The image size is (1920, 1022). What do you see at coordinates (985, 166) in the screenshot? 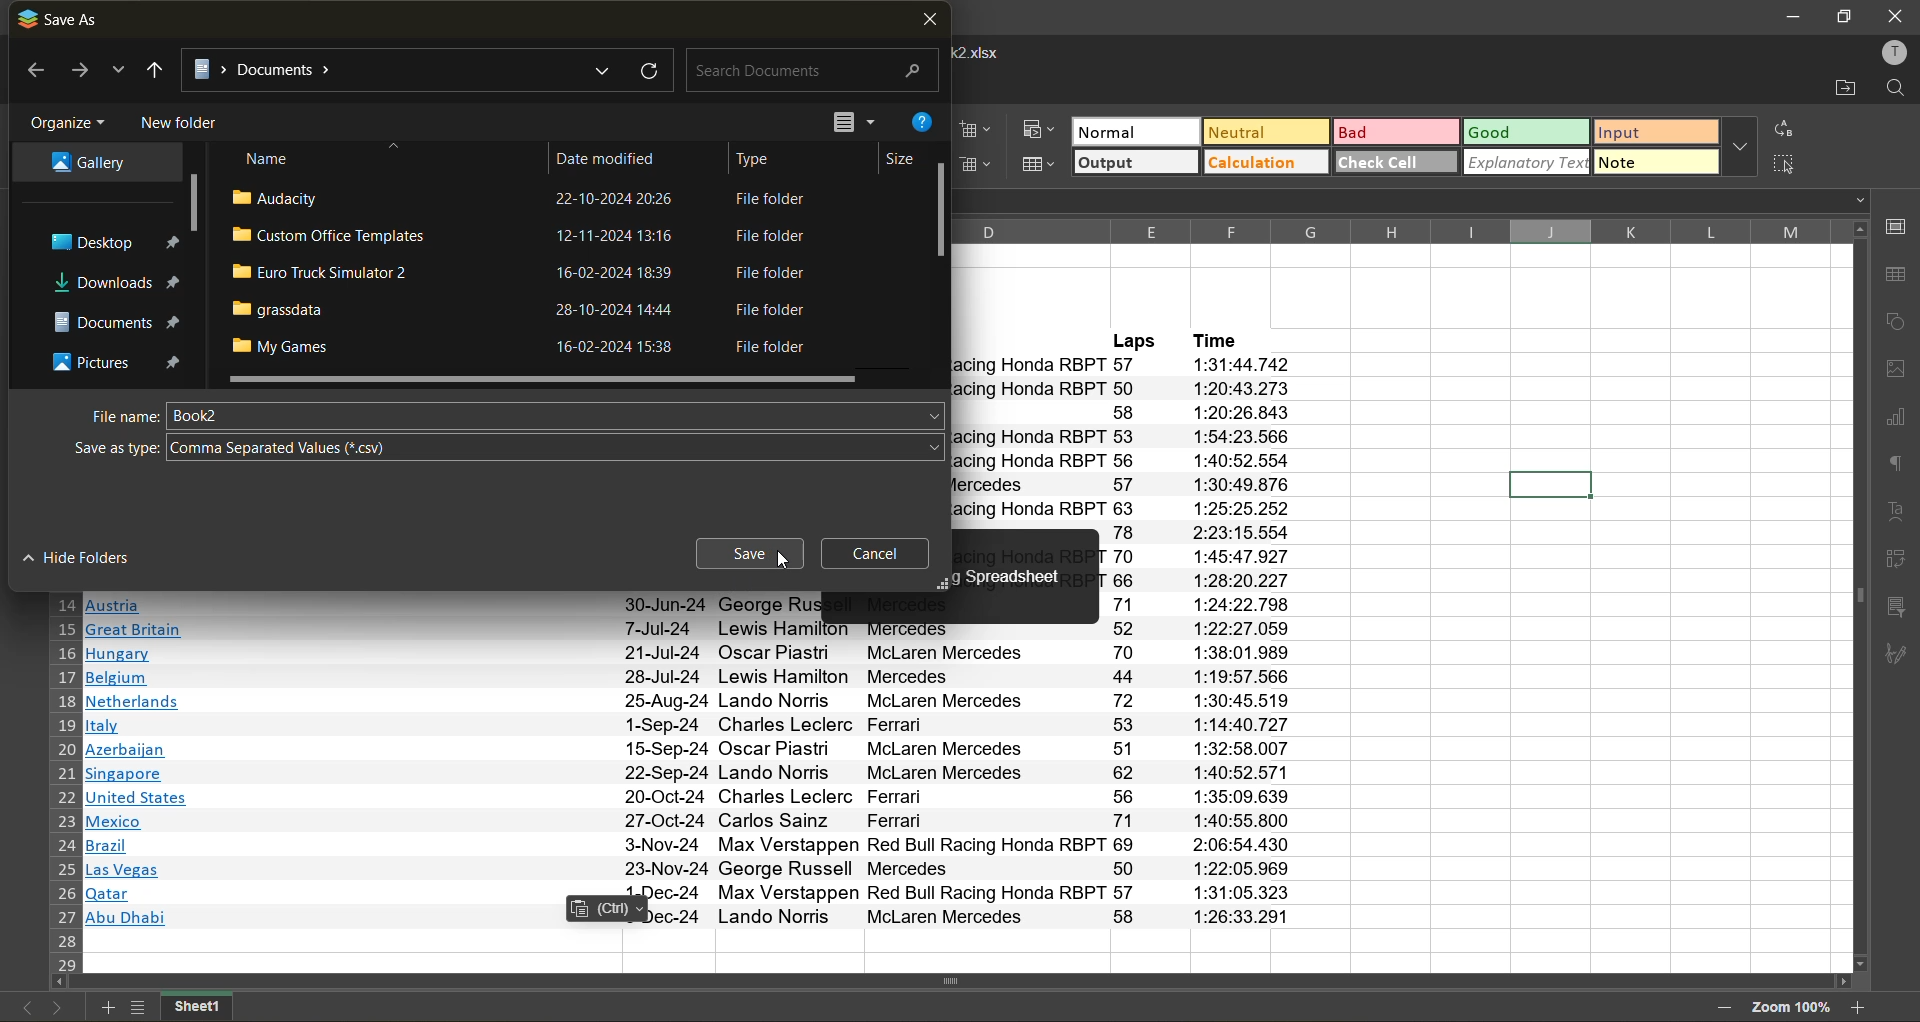
I see `delete cells` at bounding box center [985, 166].